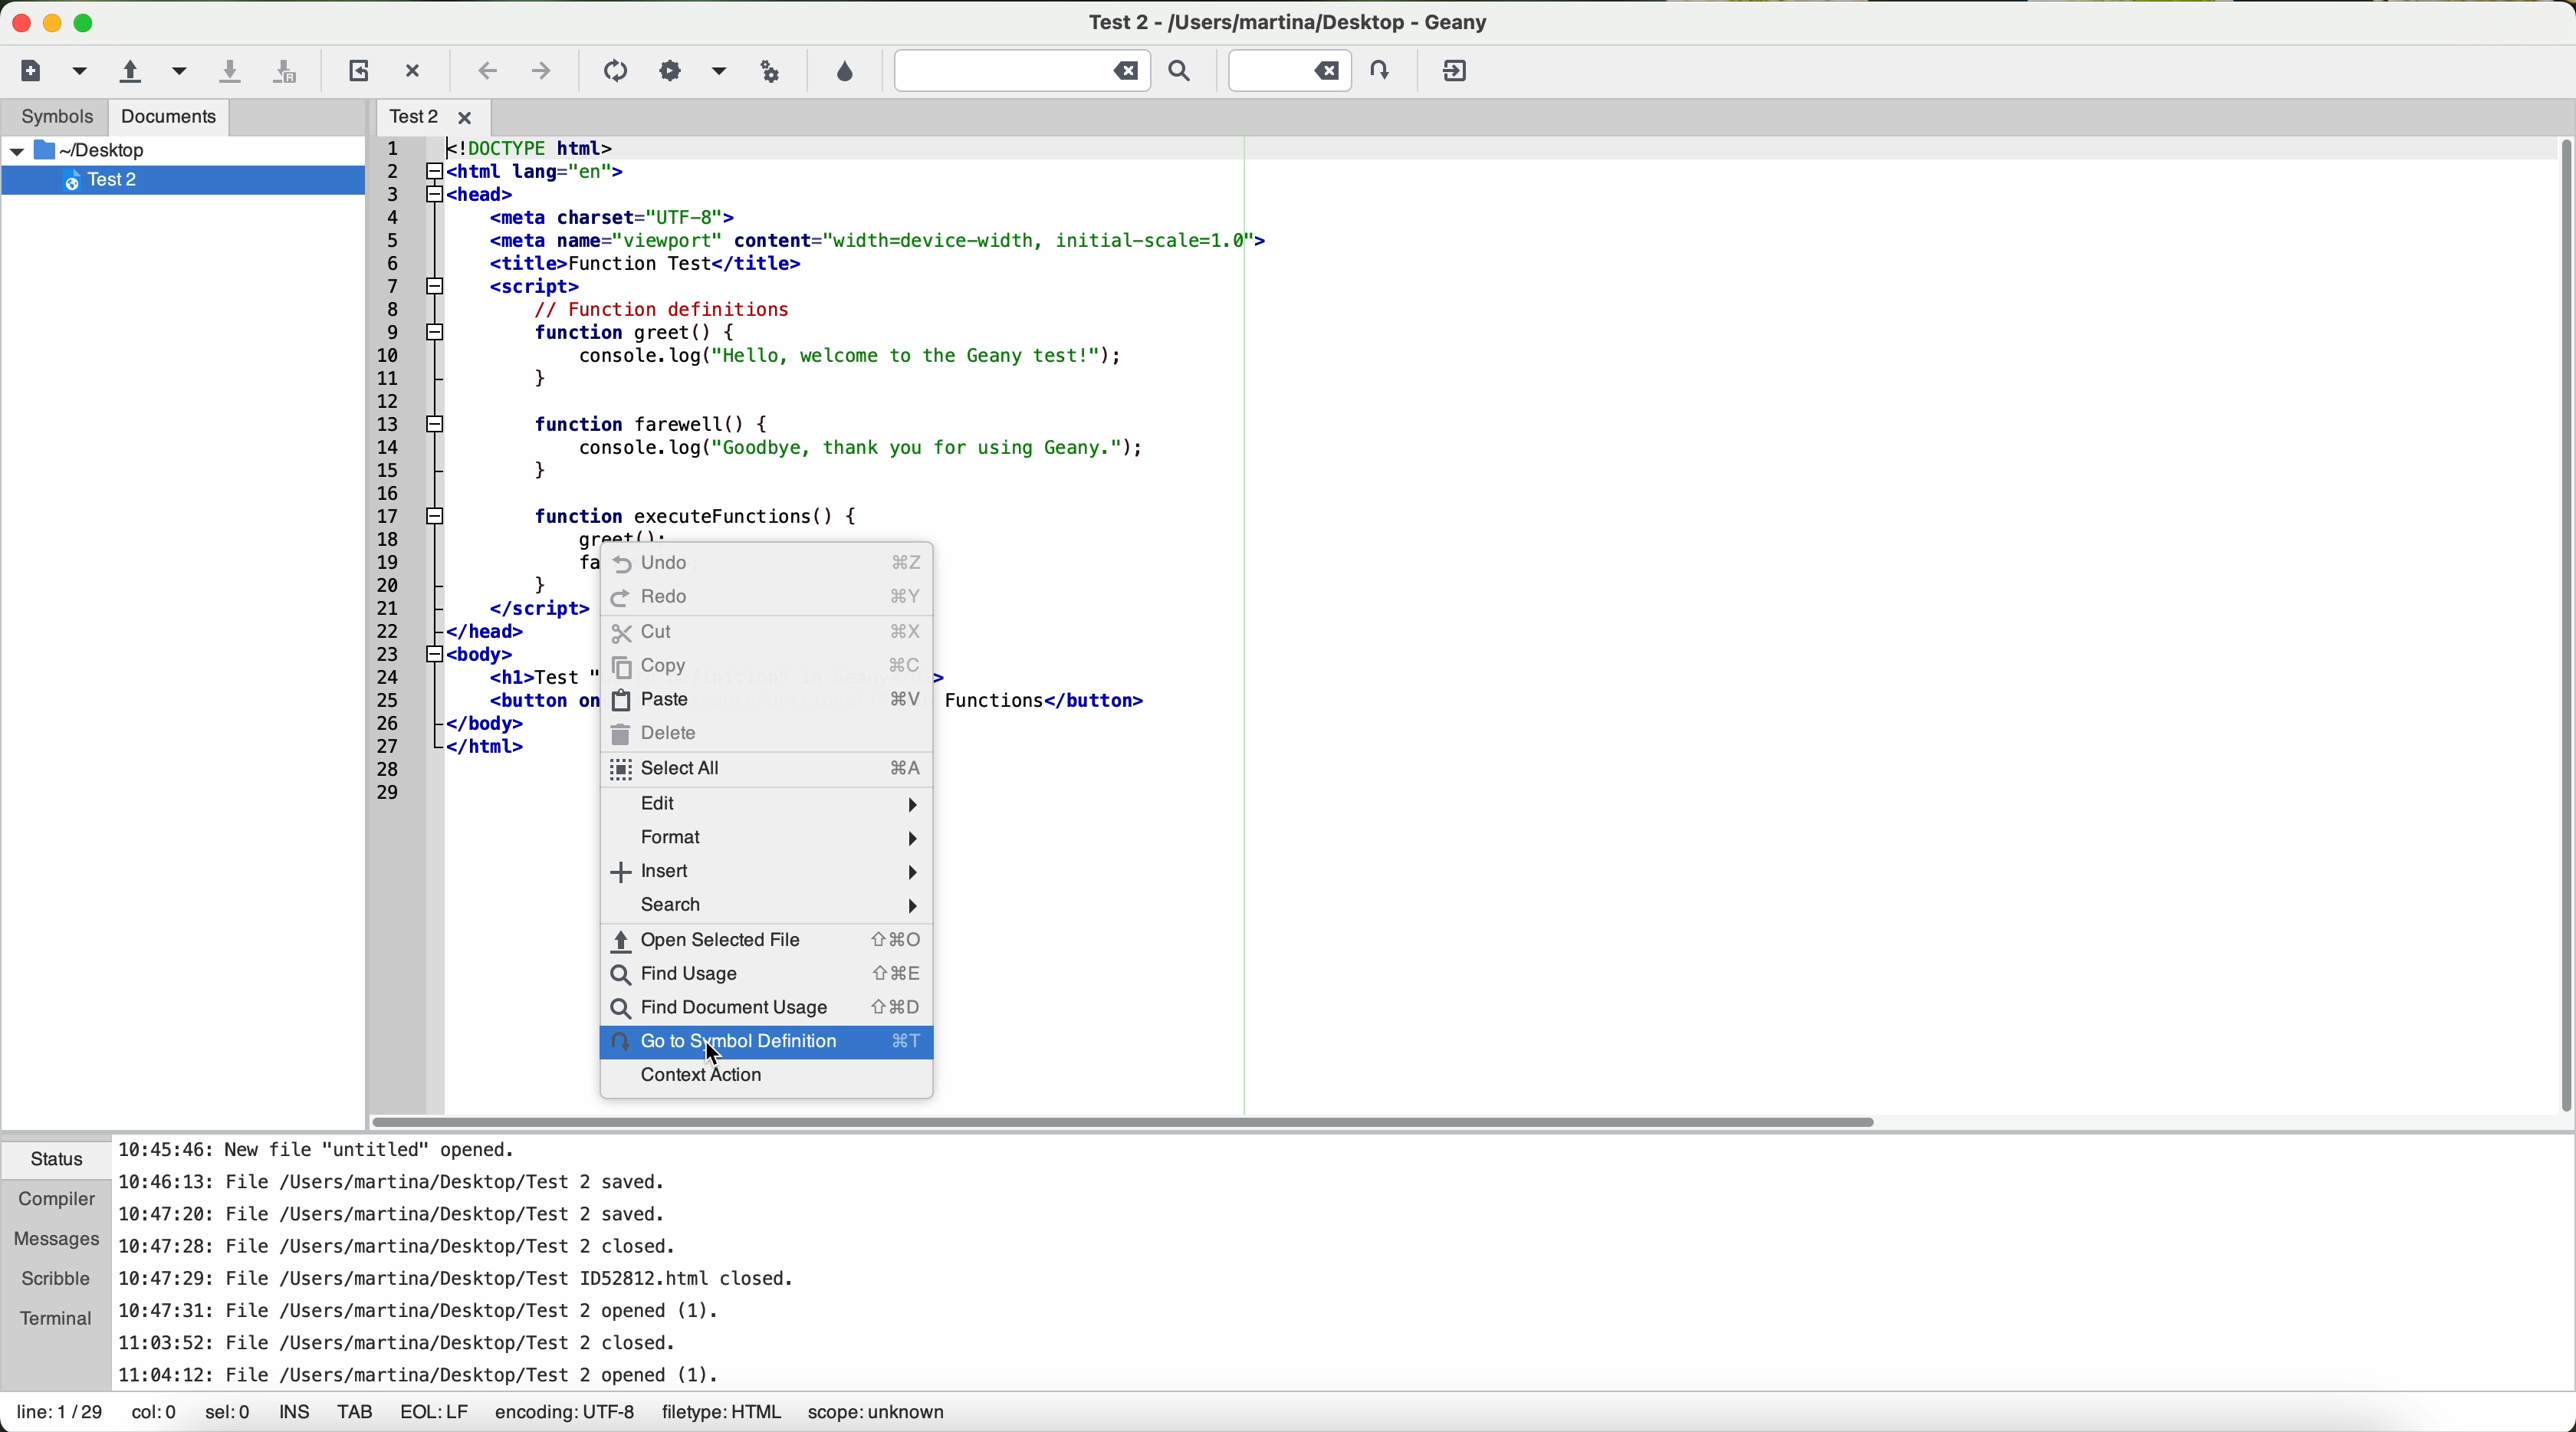  I want to click on format, so click(776, 834).